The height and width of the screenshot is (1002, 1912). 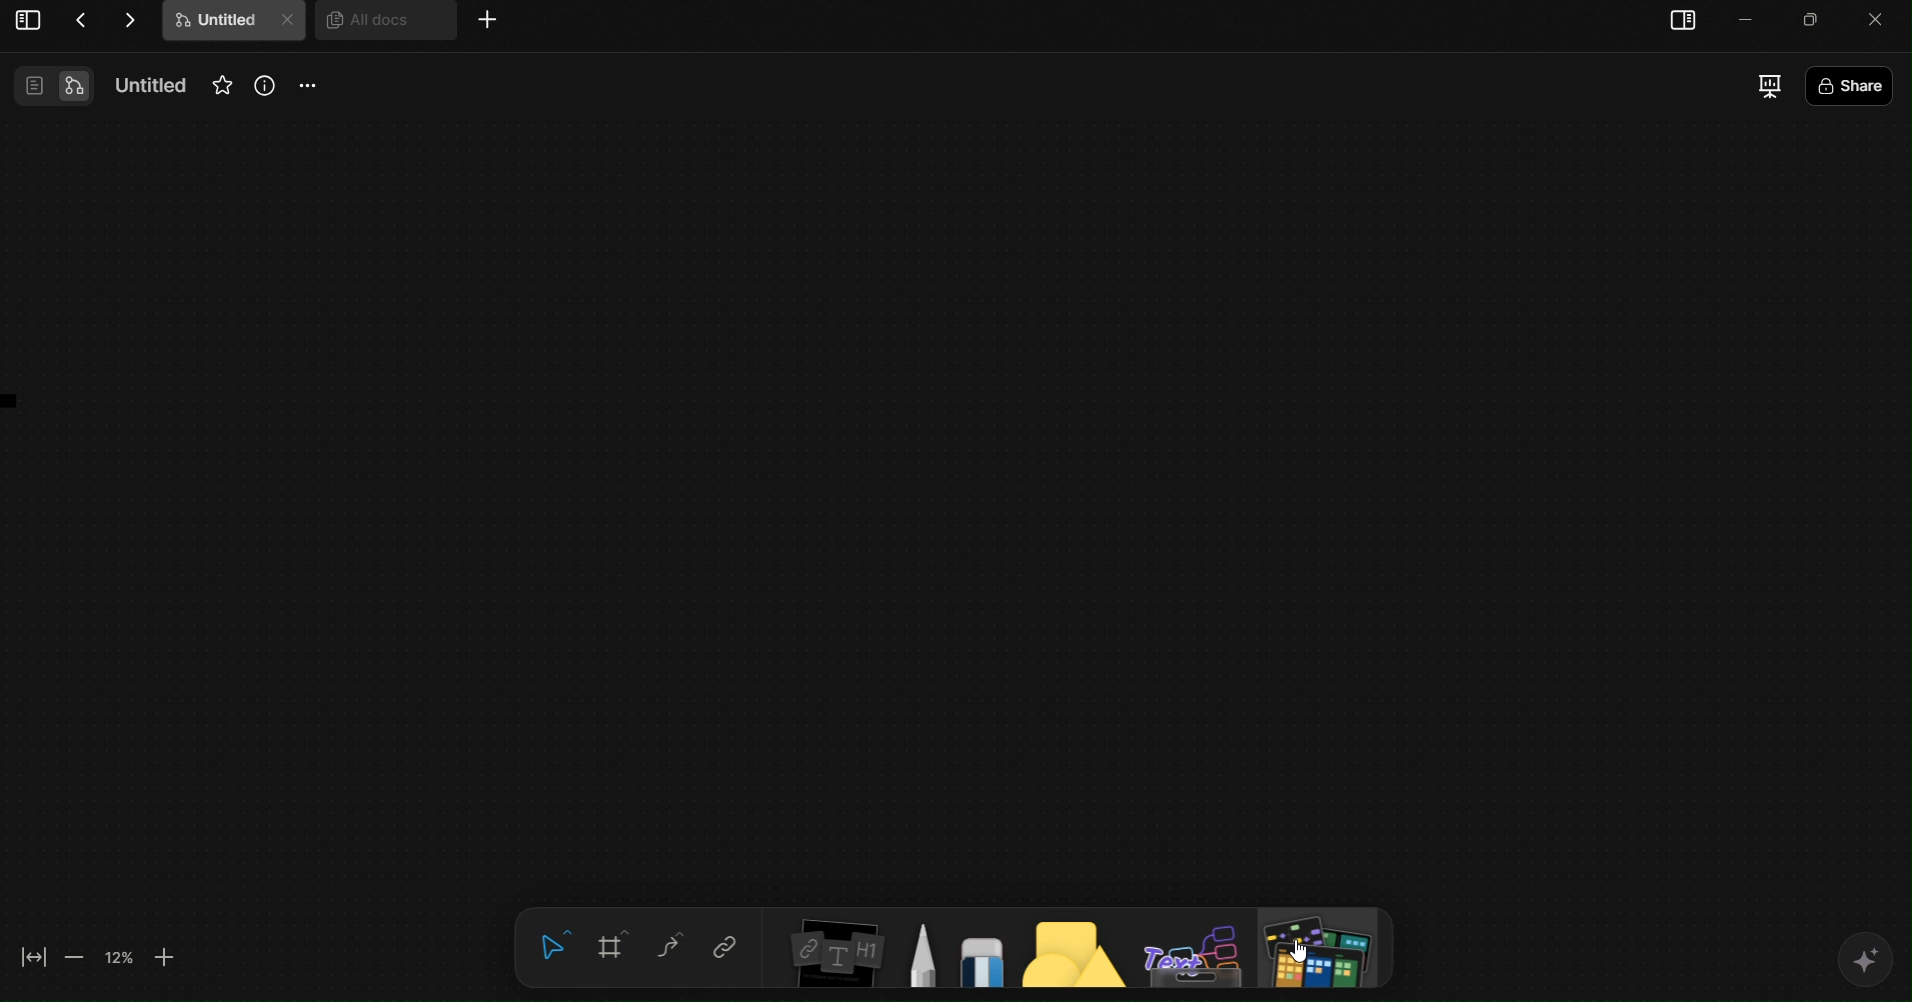 What do you see at coordinates (234, 24) in the screenshot?
I see `Untitle` at bounding box center [234, 24].